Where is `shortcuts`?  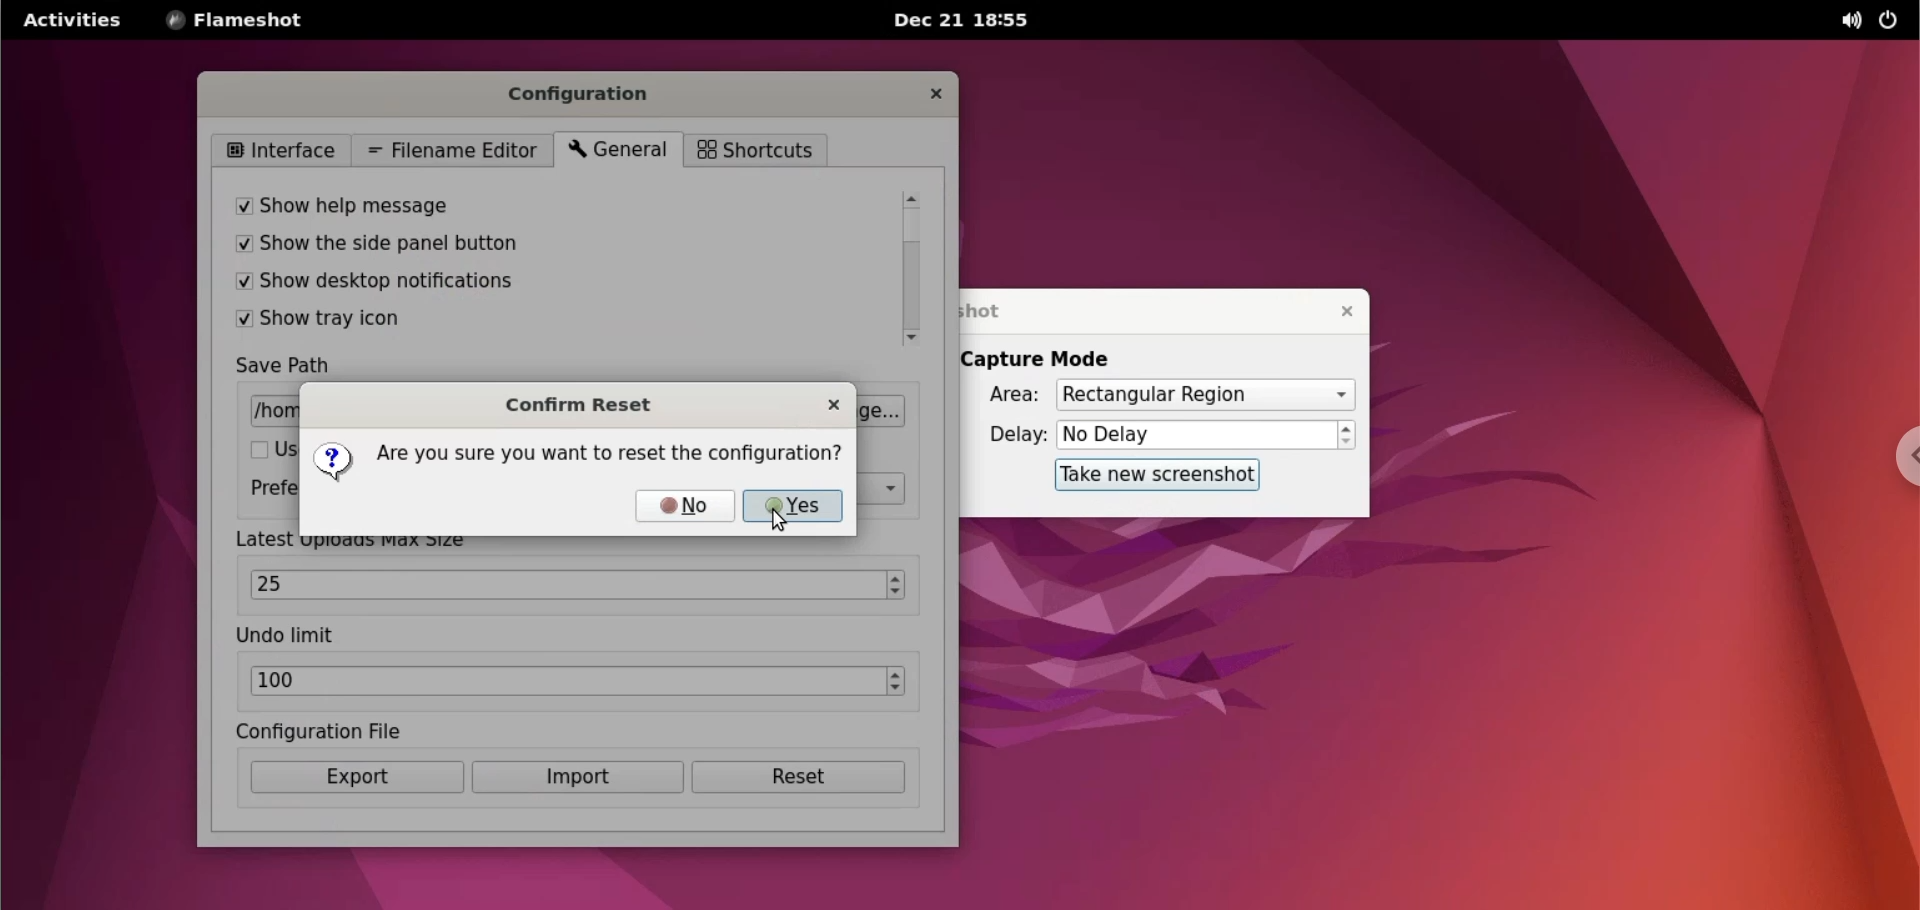 shortcuts is located at coordinates (753, 150).